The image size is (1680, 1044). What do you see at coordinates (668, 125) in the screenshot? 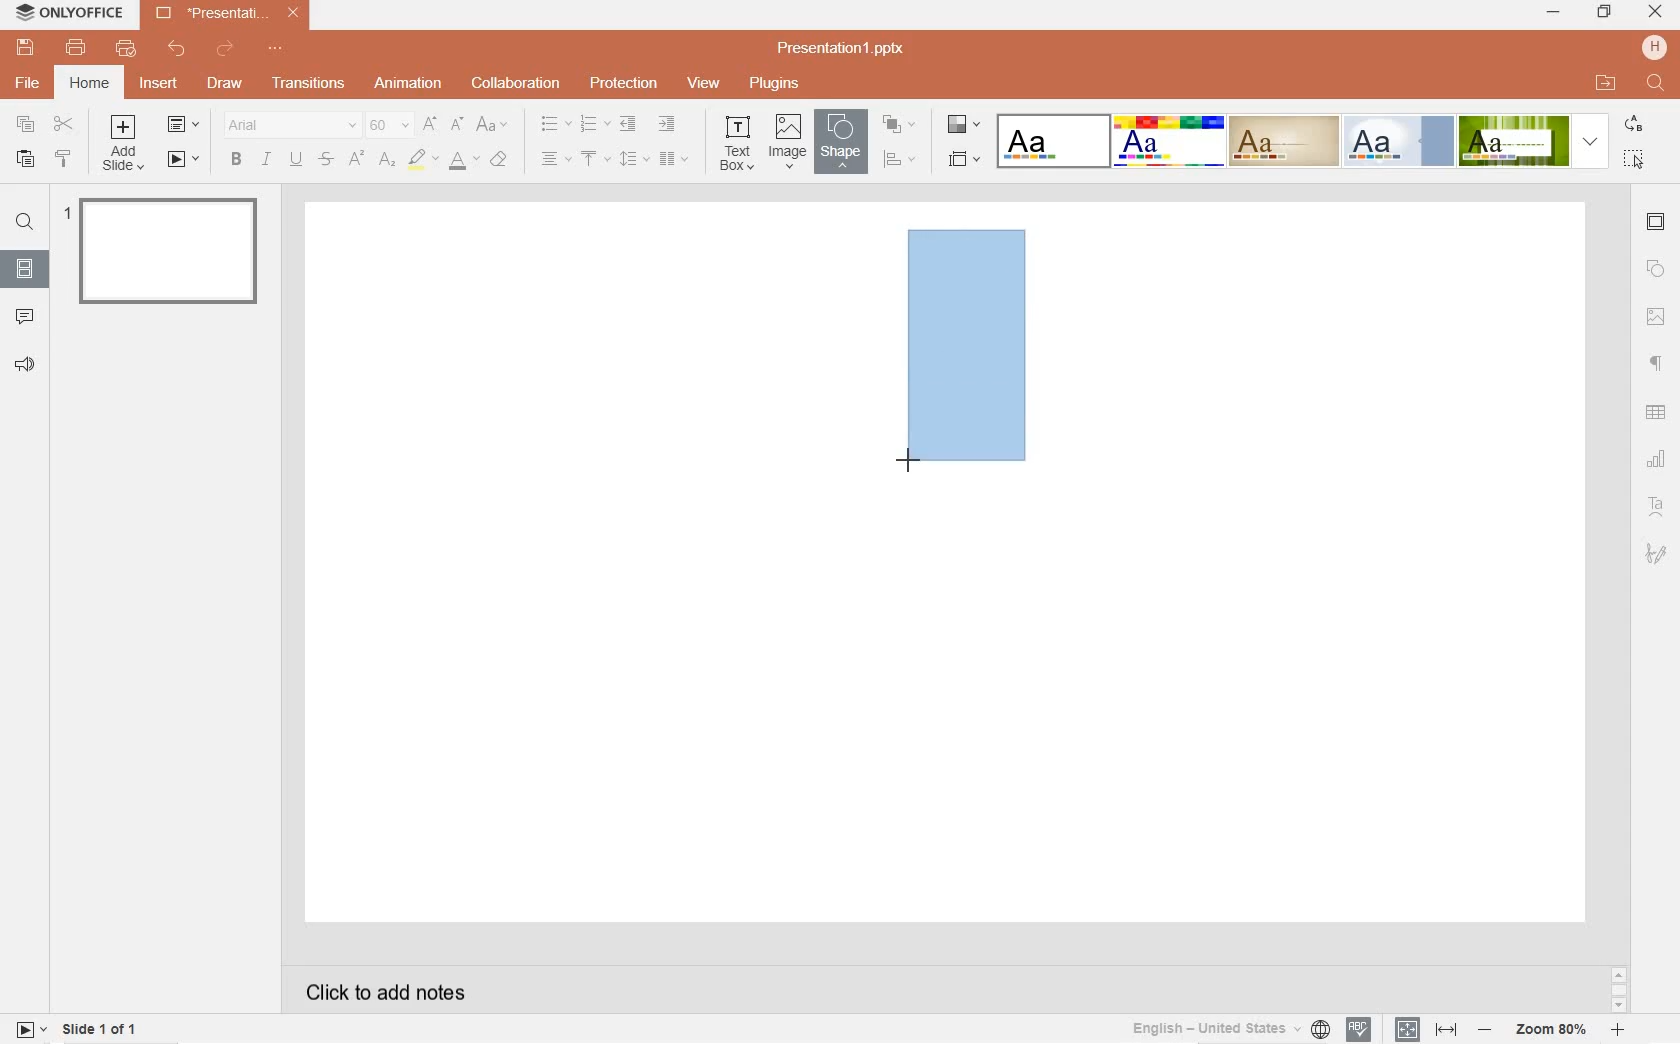
I see `increase indent` at bounding box center [668, 125].